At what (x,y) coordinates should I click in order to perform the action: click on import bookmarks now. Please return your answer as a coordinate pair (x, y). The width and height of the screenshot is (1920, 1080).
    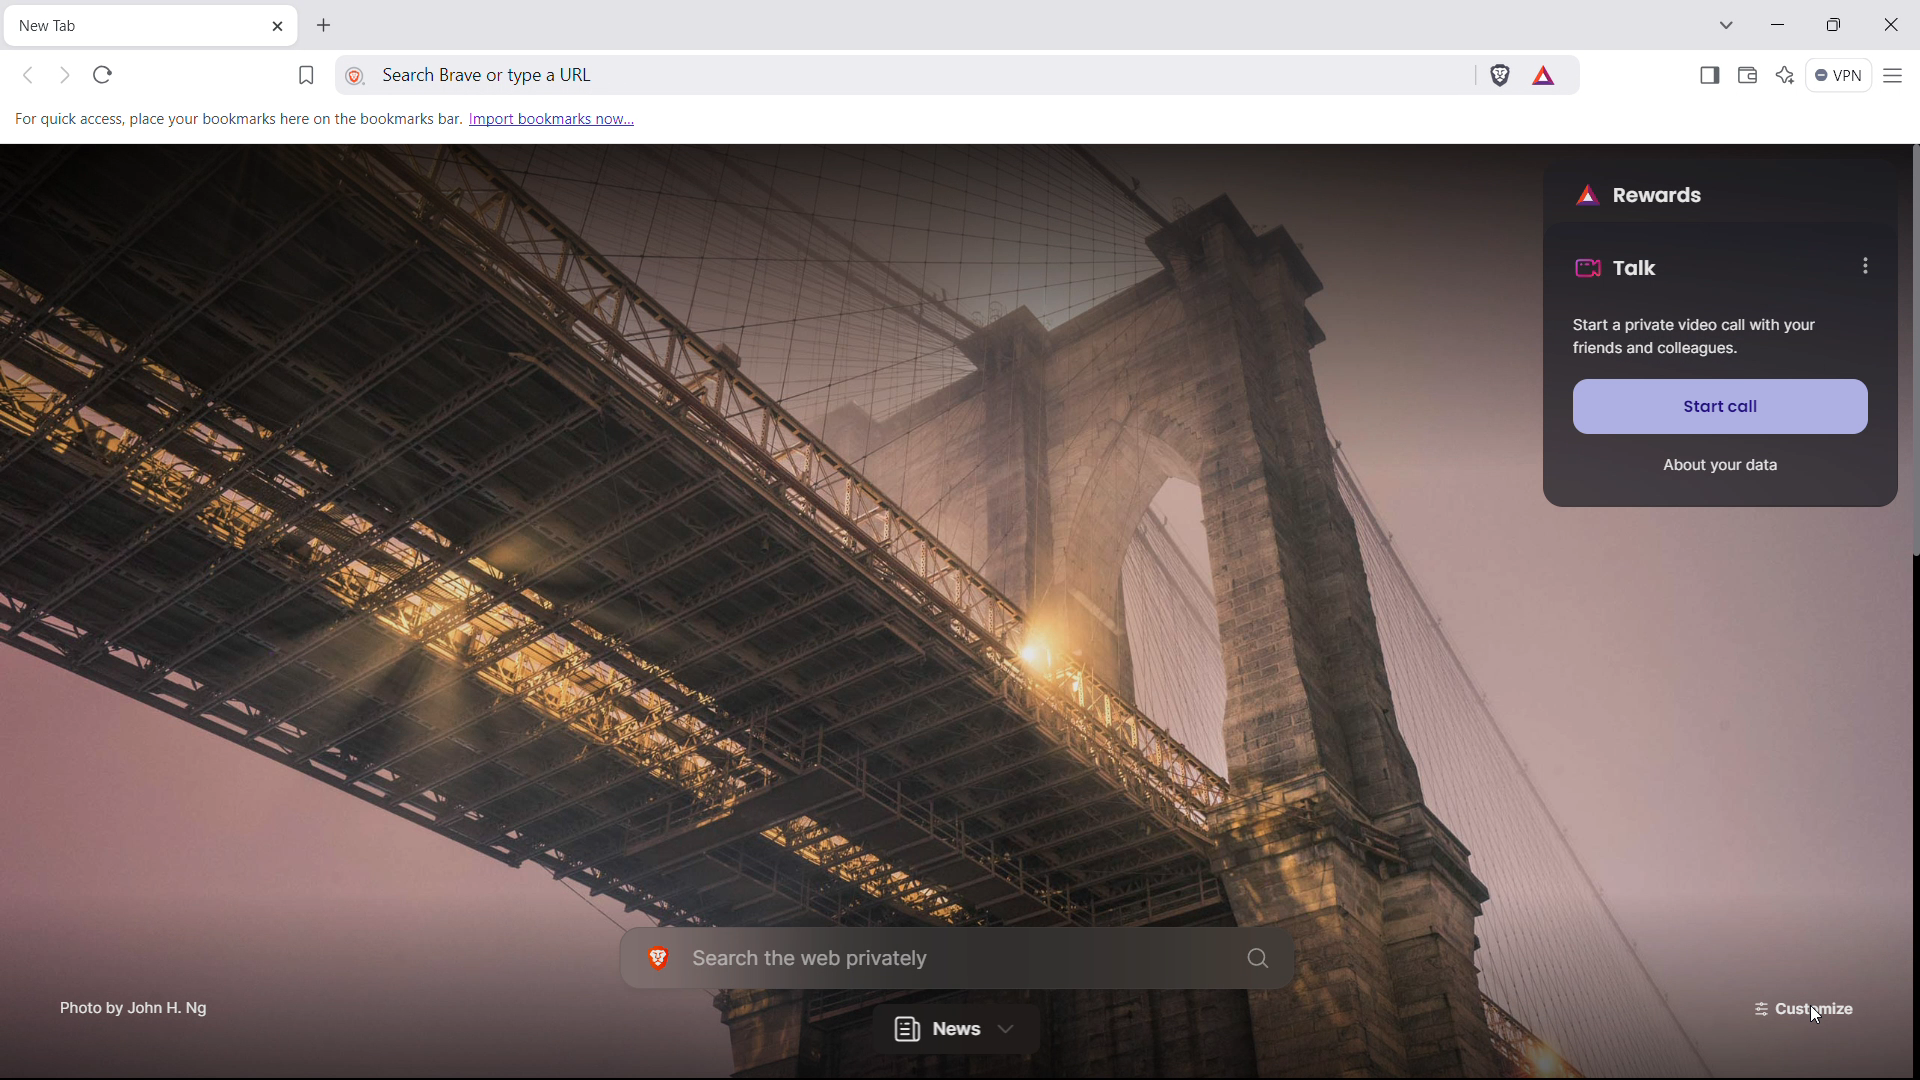
    Looking at the image, I should click on (552, 118).